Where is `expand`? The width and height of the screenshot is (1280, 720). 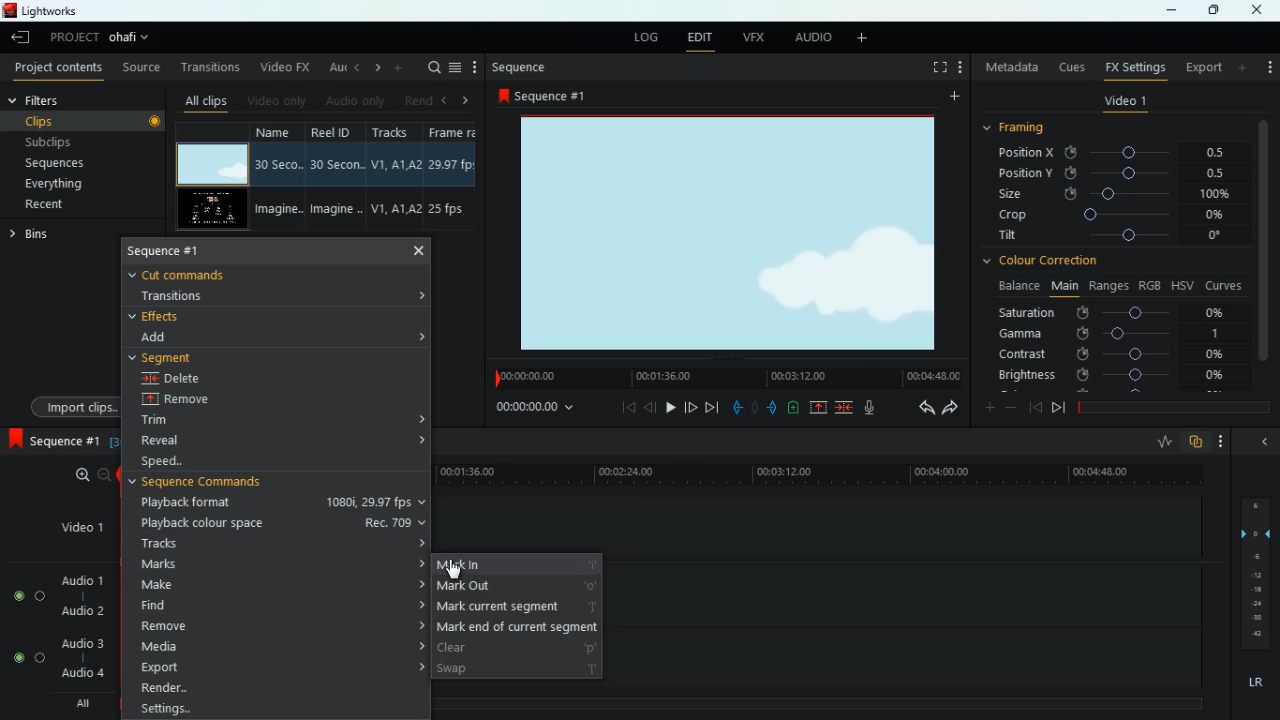 expand is located at coordinates (418, 439).